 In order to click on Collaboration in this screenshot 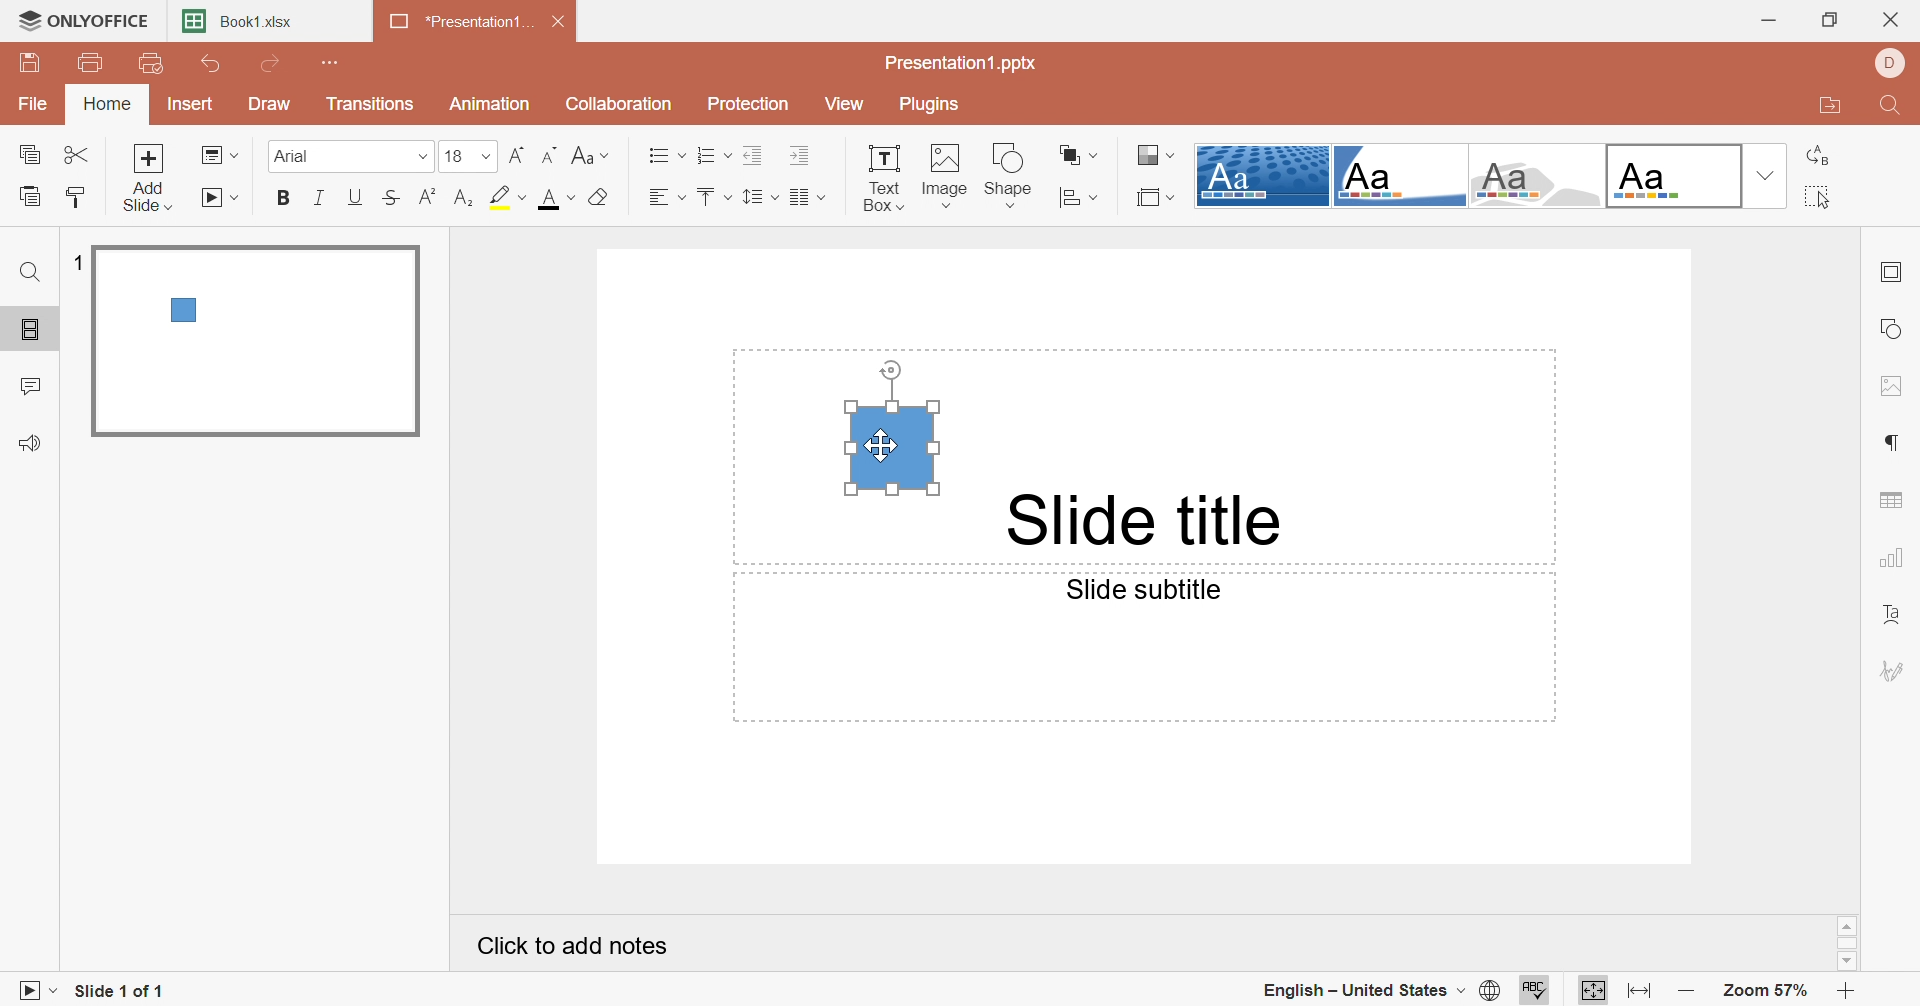, I will do `click(628, 106)`.